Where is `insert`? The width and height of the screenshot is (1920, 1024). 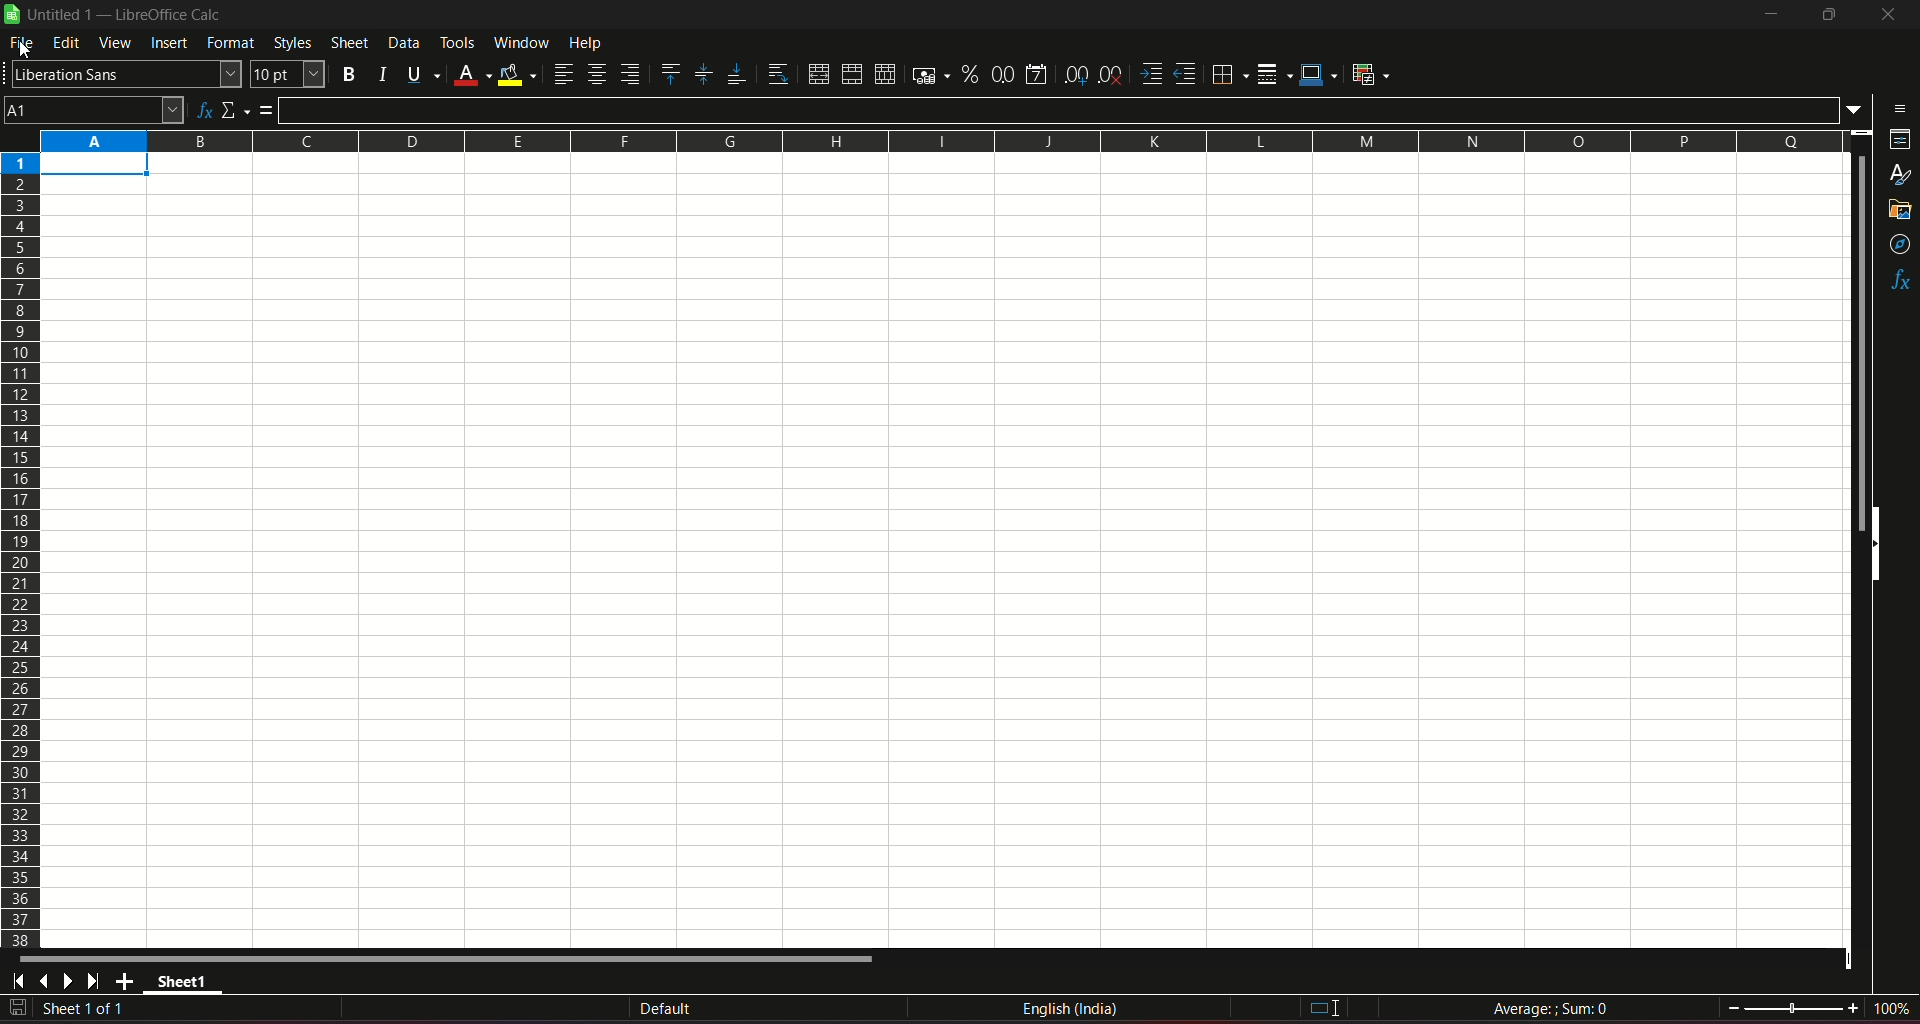
insert is located at coordinates (169, 44).